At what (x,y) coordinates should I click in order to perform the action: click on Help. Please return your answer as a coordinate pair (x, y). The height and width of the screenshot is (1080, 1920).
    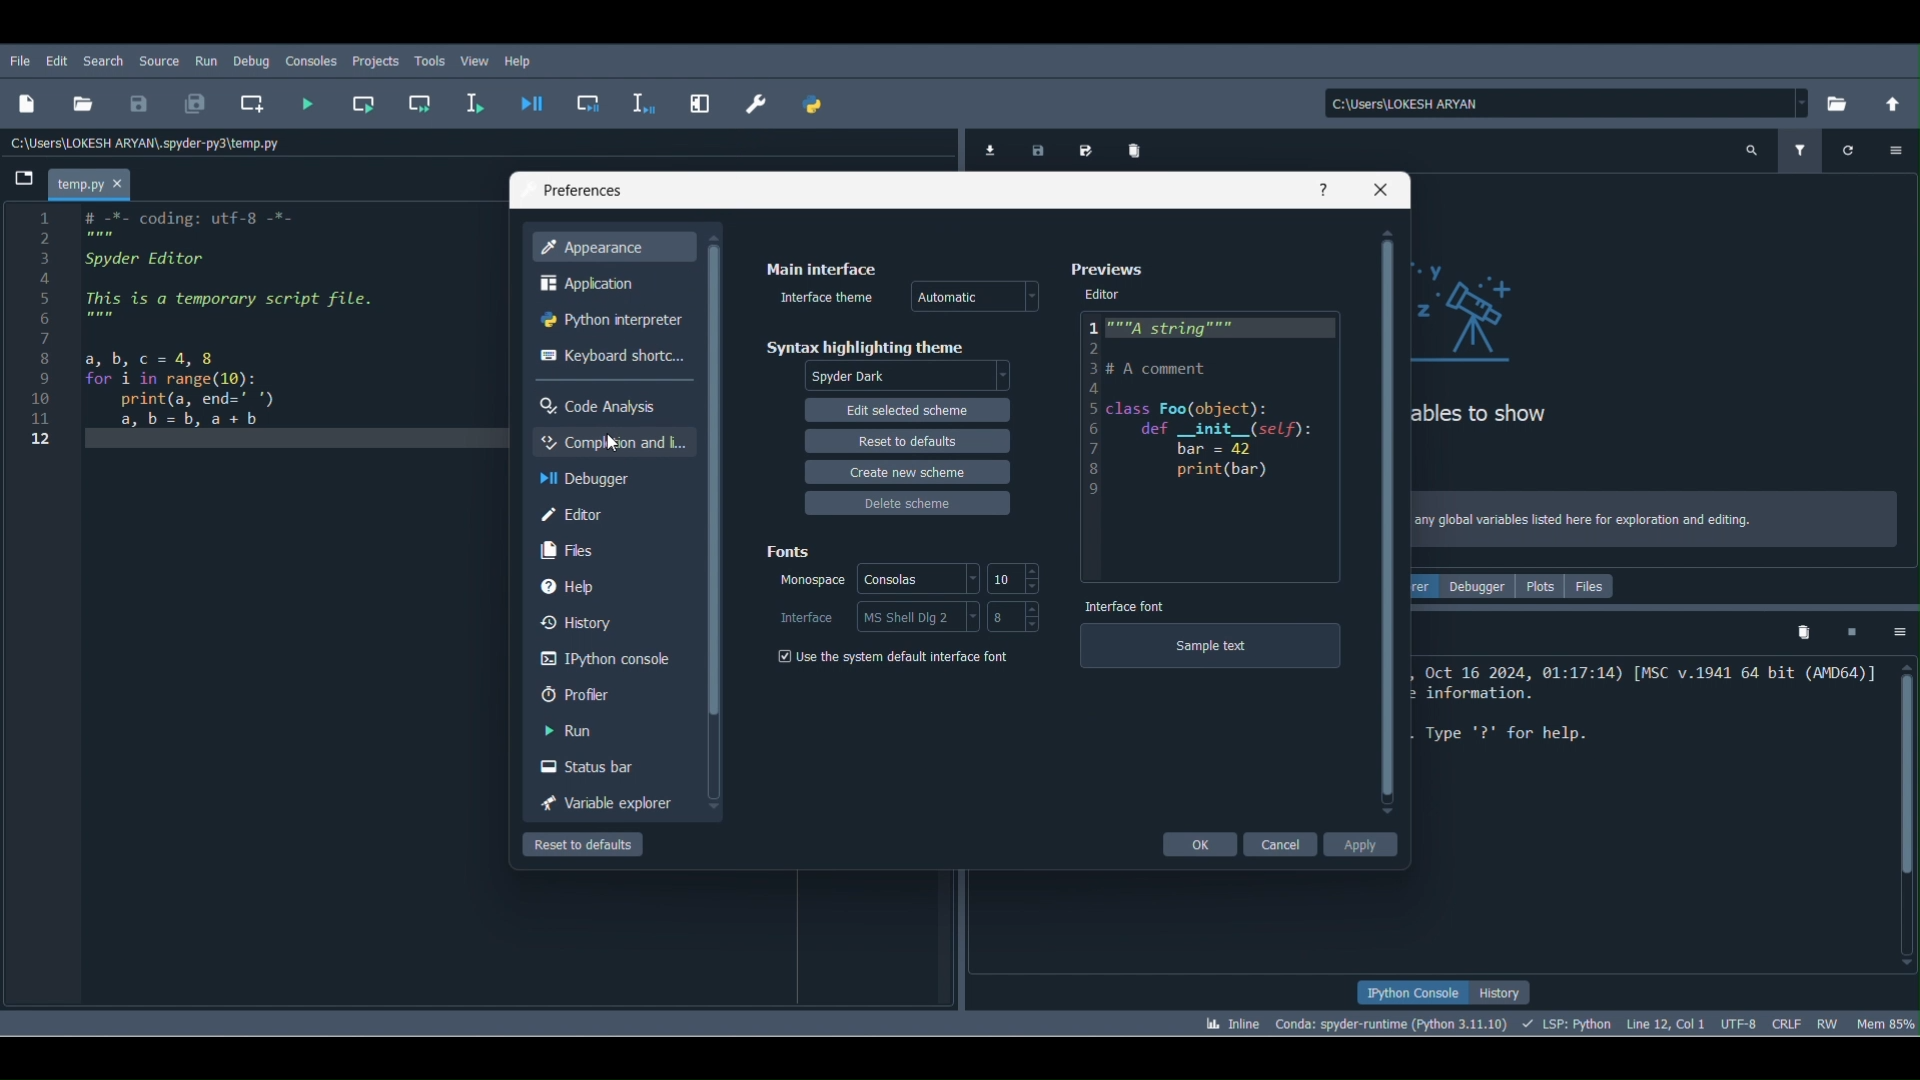
    Looking at the image, I should click on (1326, 186).